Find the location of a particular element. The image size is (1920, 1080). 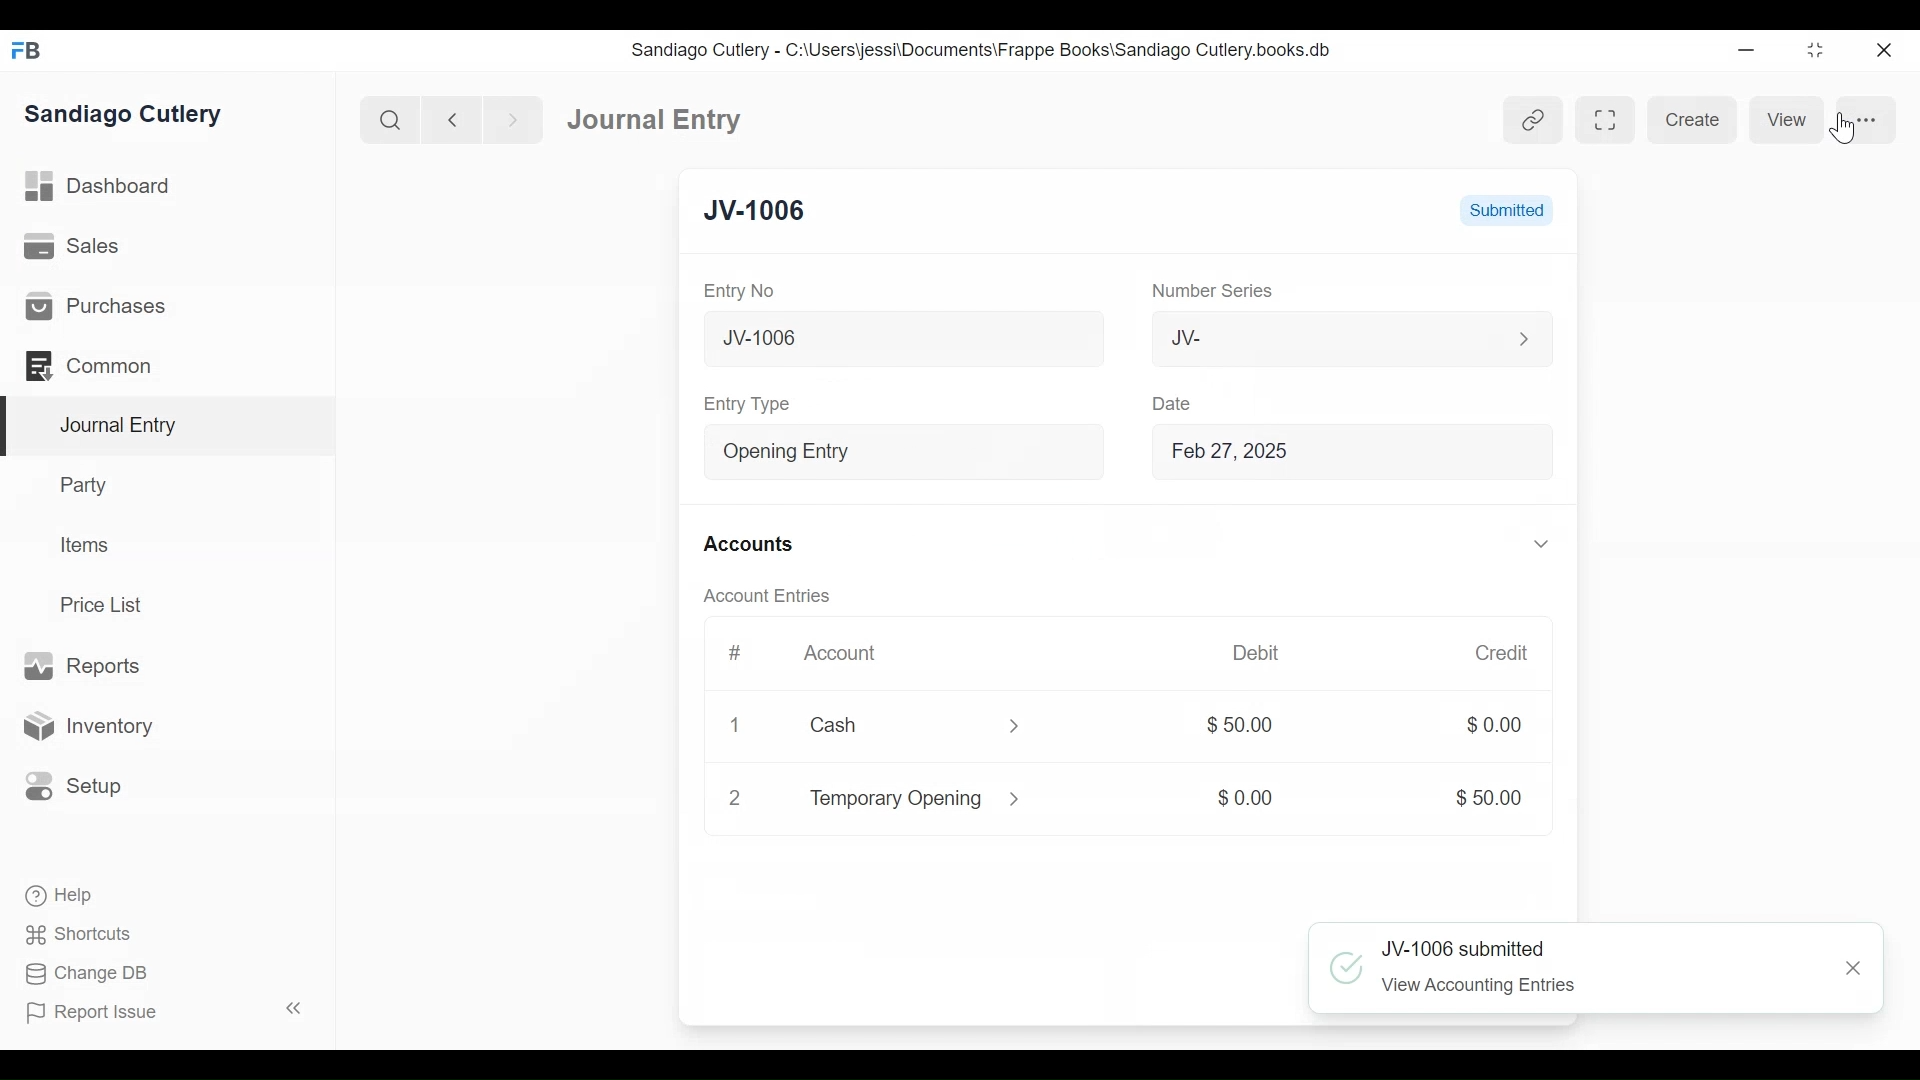

Sandiago Cutlery is located at coordinates (126, 116).